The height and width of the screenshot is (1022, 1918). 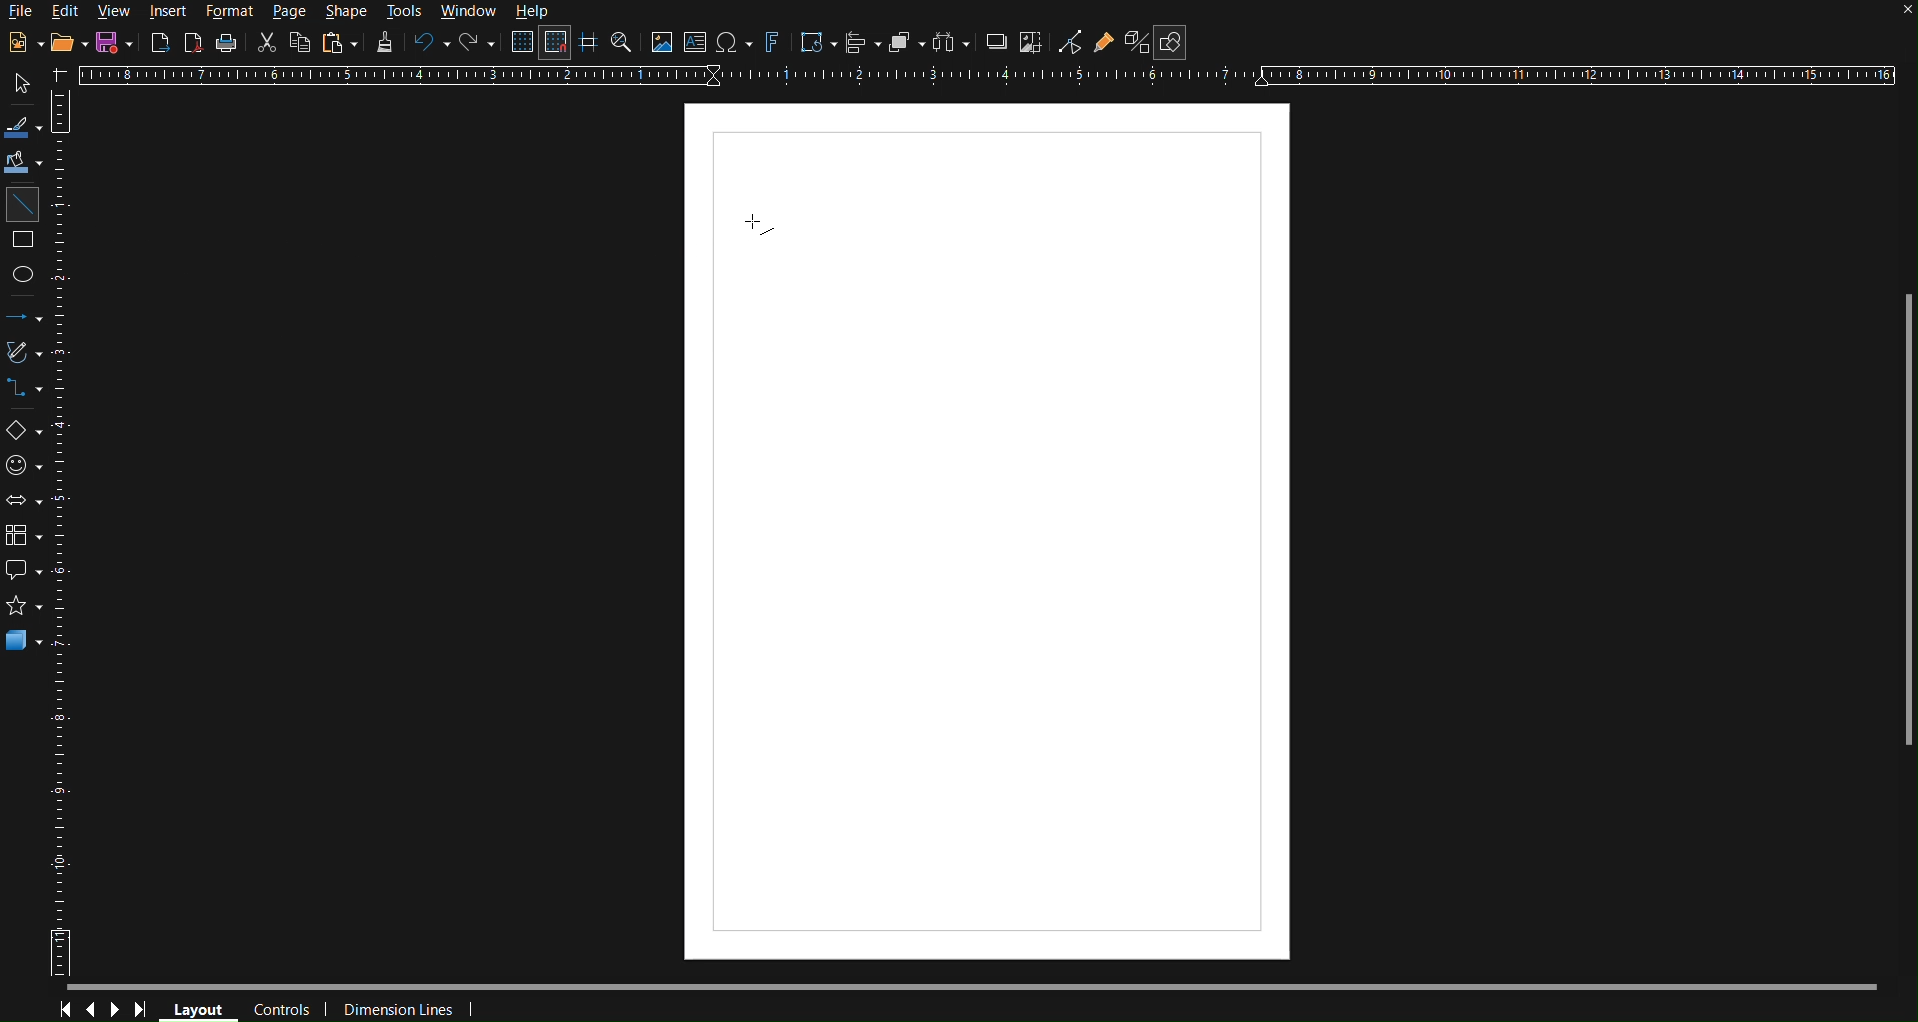 What do you see at coordinates (160, 42) in the screenshot?
I see `Export` at bounding box center [160, 42].